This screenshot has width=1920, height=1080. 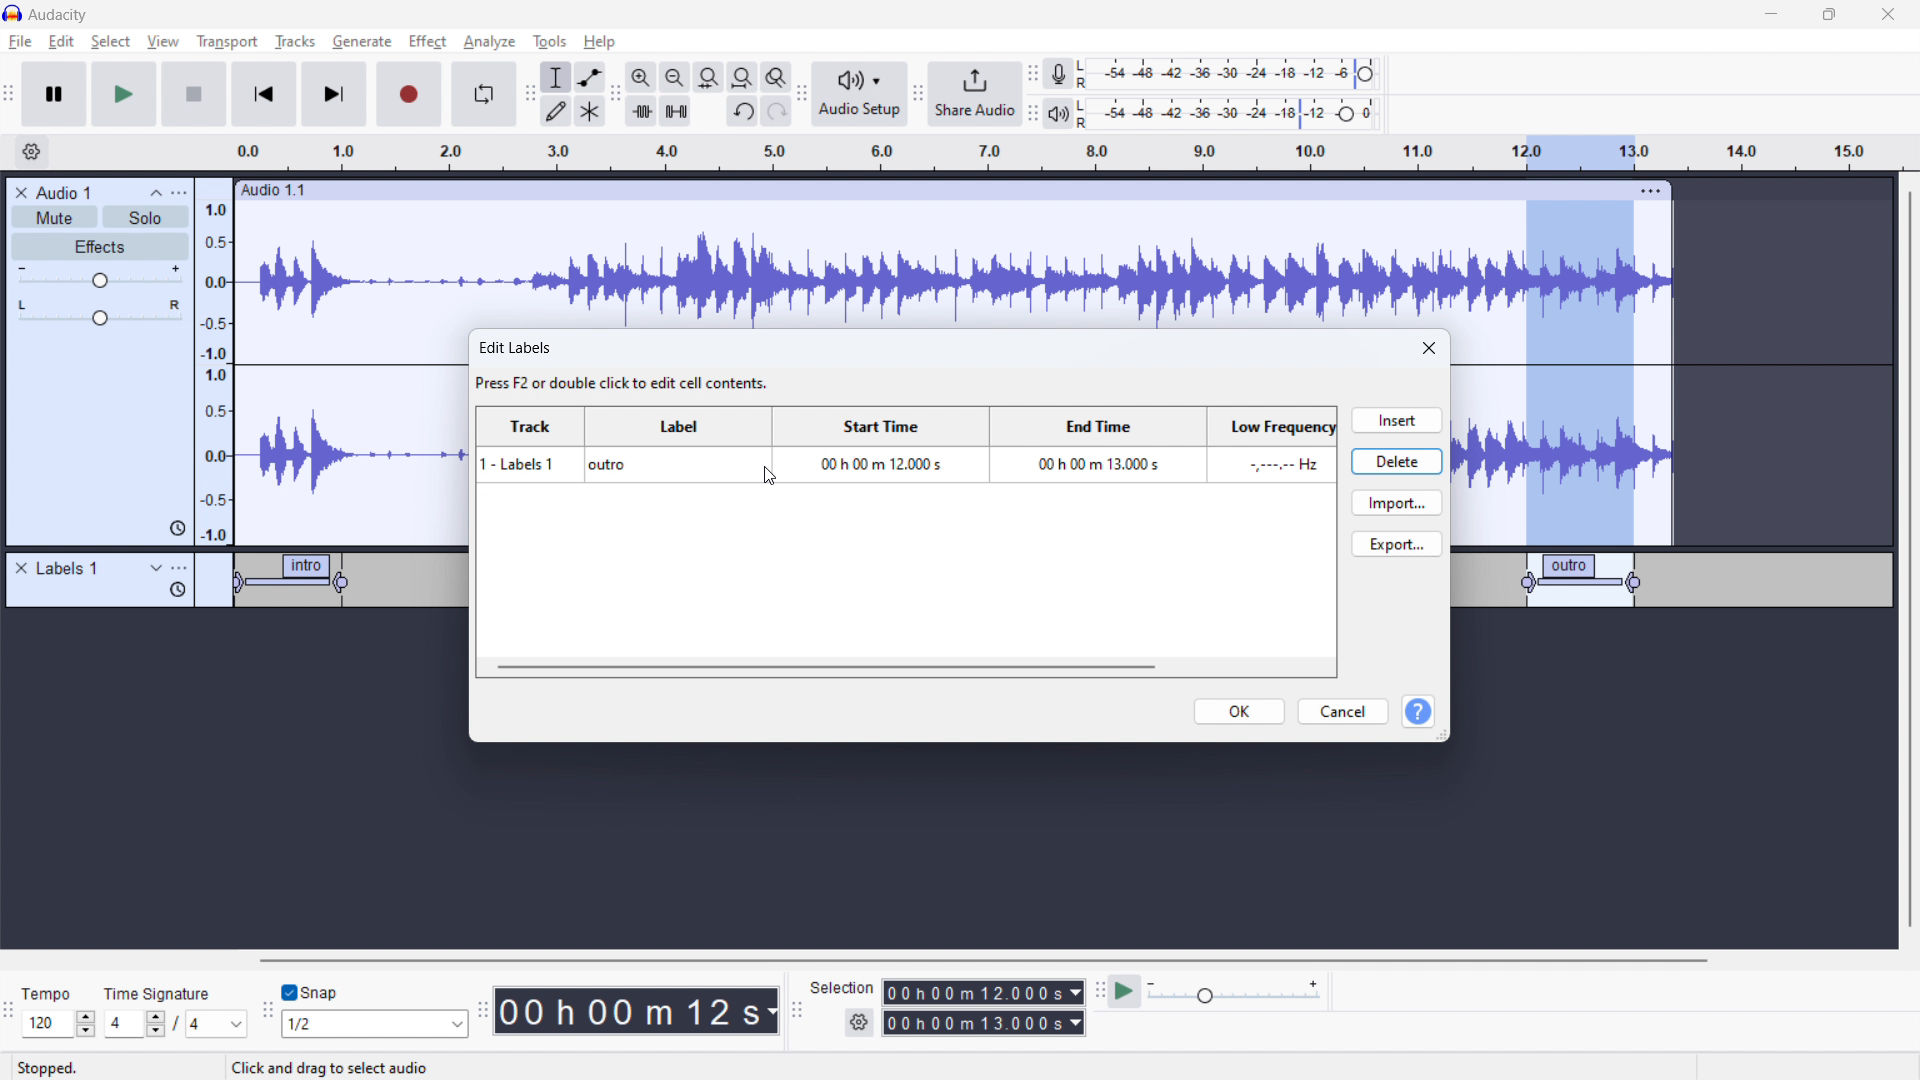 I want to click on toggle zoom, so click(x=776, y=77).